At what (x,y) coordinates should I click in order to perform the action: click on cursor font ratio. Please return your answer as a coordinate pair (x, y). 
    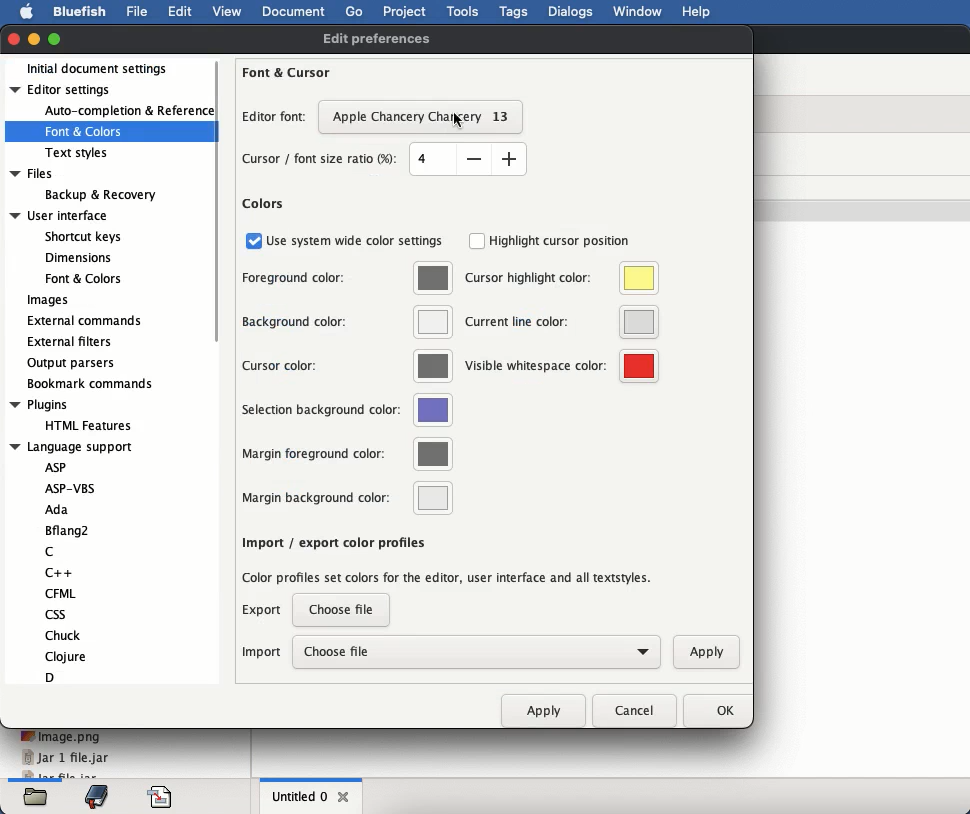
    Looking at the image, I should click on (383, 159).